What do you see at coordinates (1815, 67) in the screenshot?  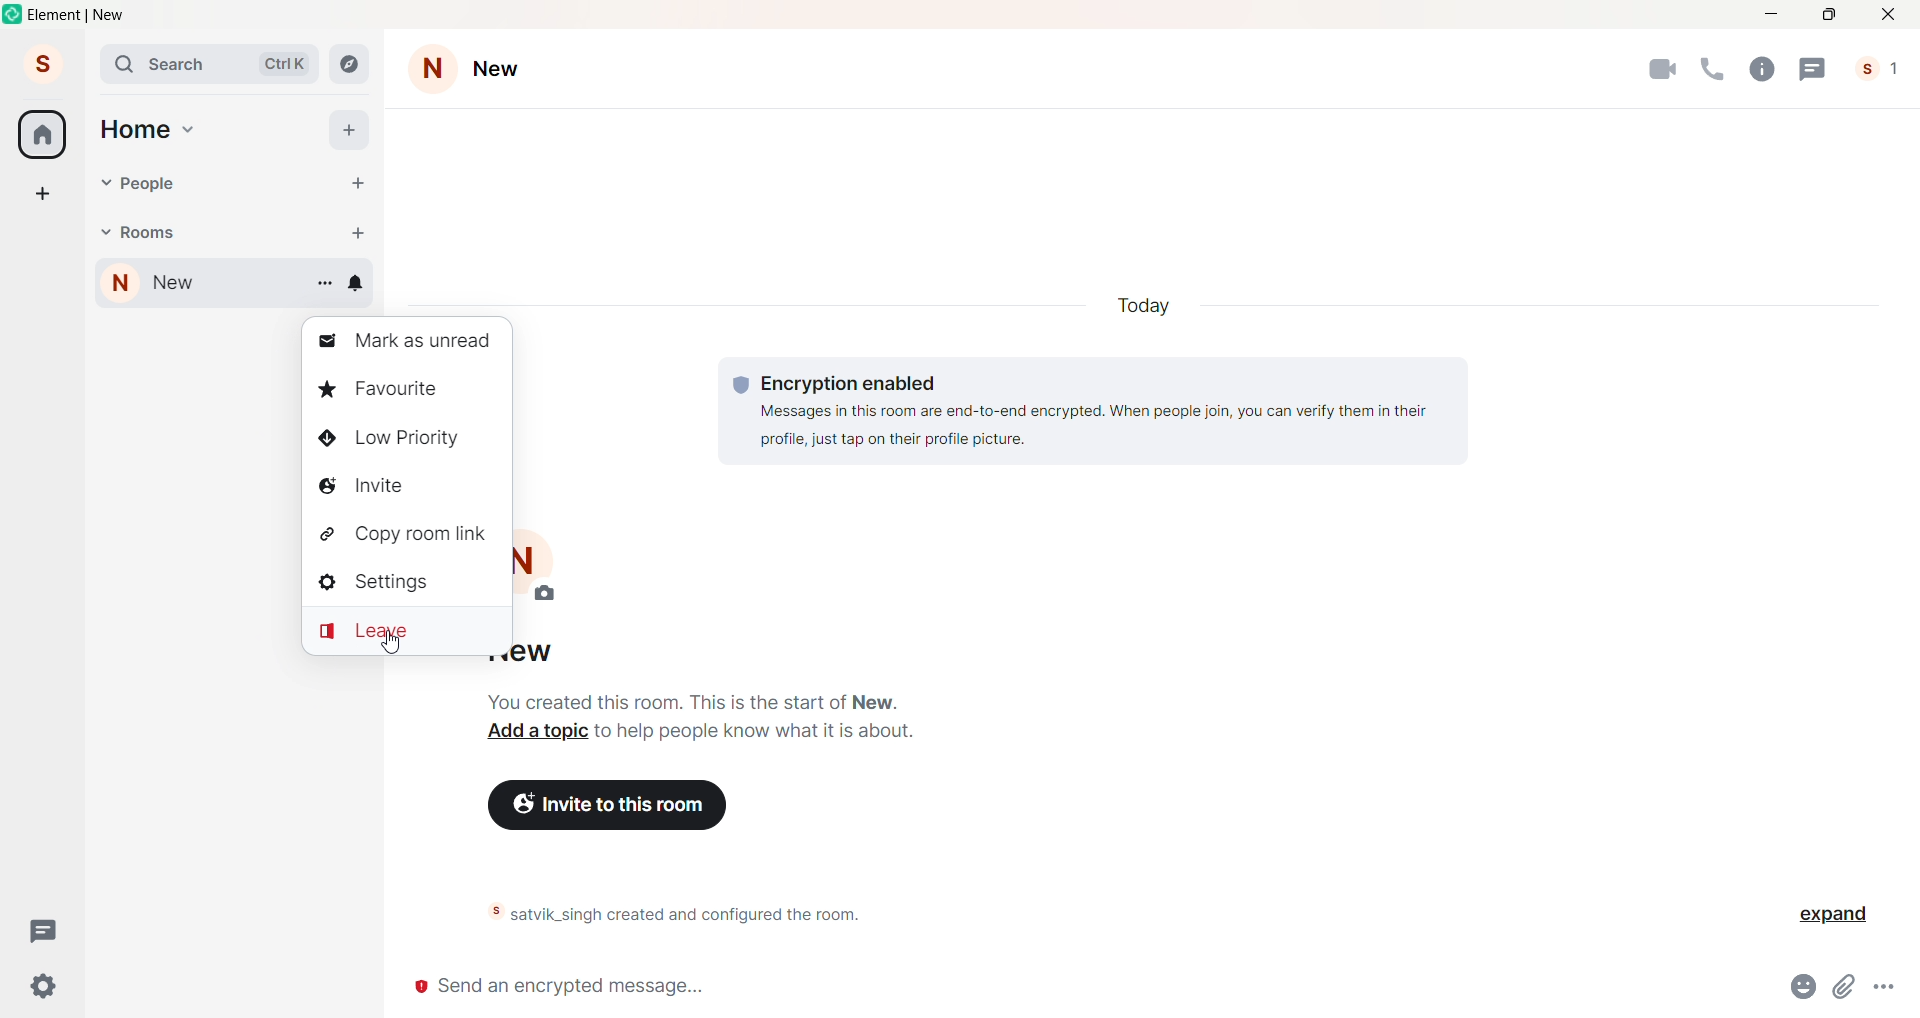 I see `Threads` at bounding box center [1815, 67].